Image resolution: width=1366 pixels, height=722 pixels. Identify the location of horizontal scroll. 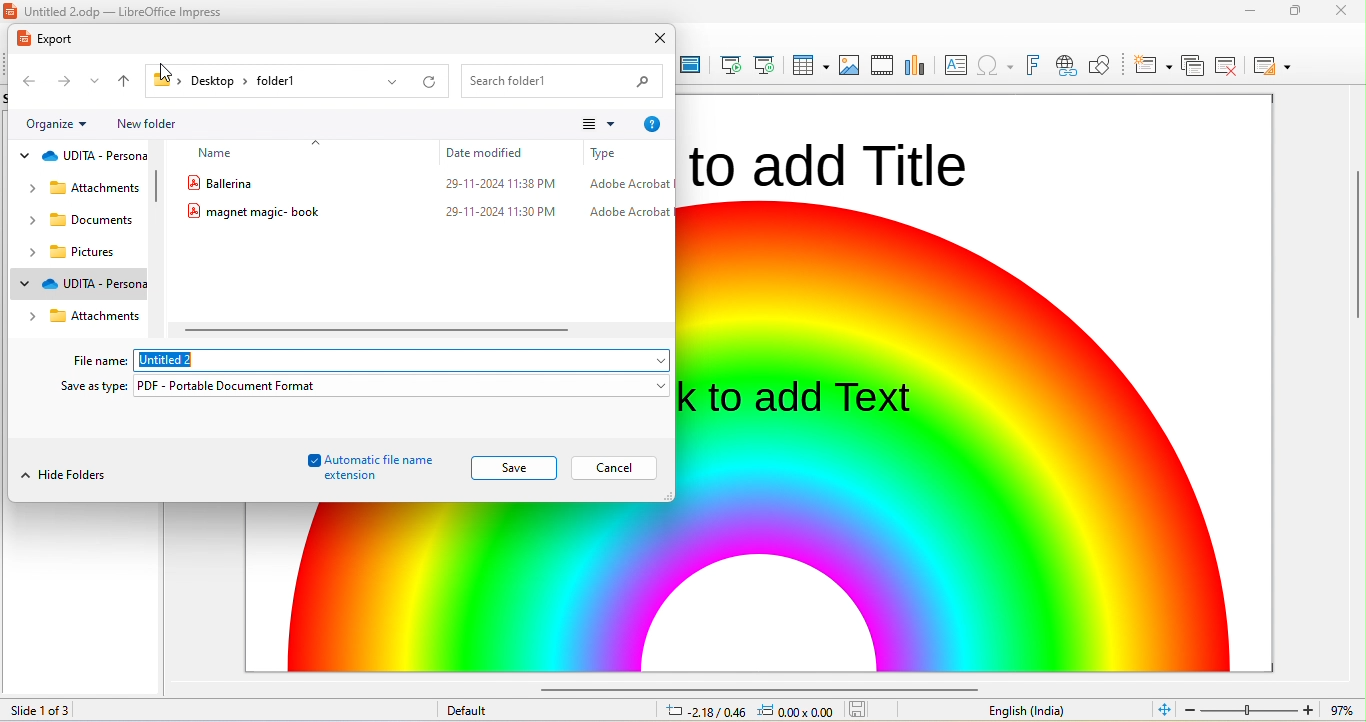
(382, 330).